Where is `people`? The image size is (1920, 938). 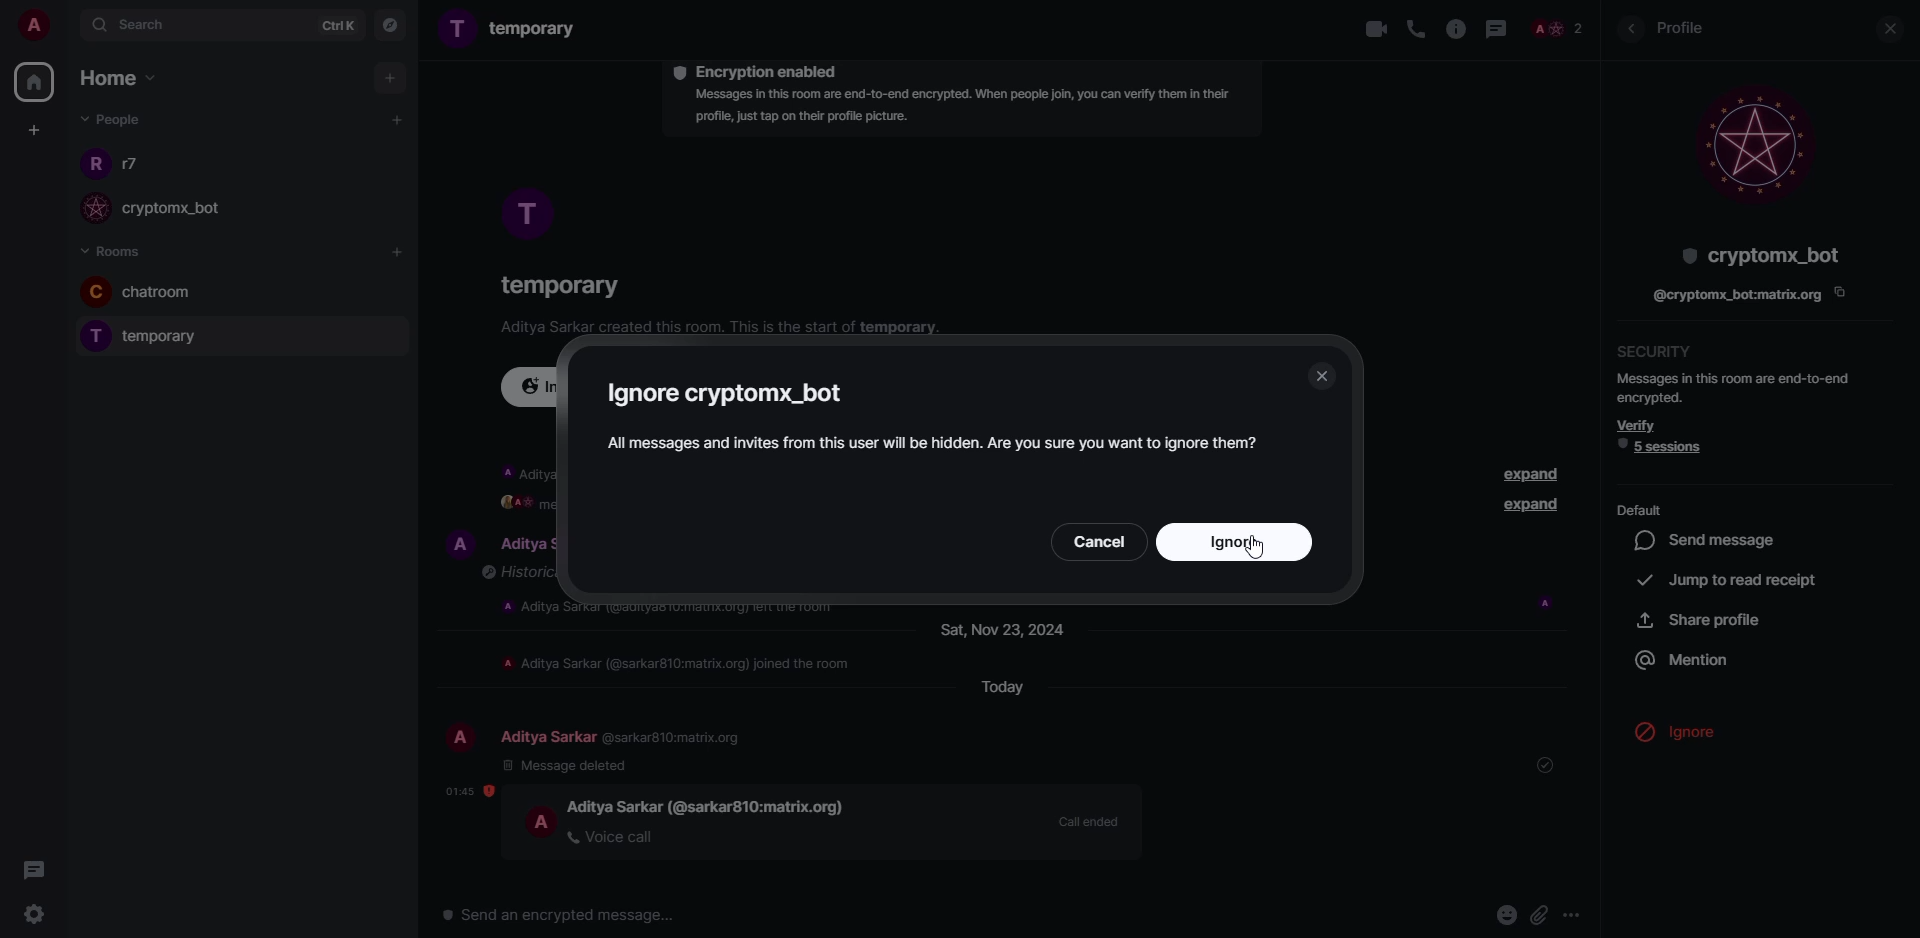 people is located at coordinates (189, 214).